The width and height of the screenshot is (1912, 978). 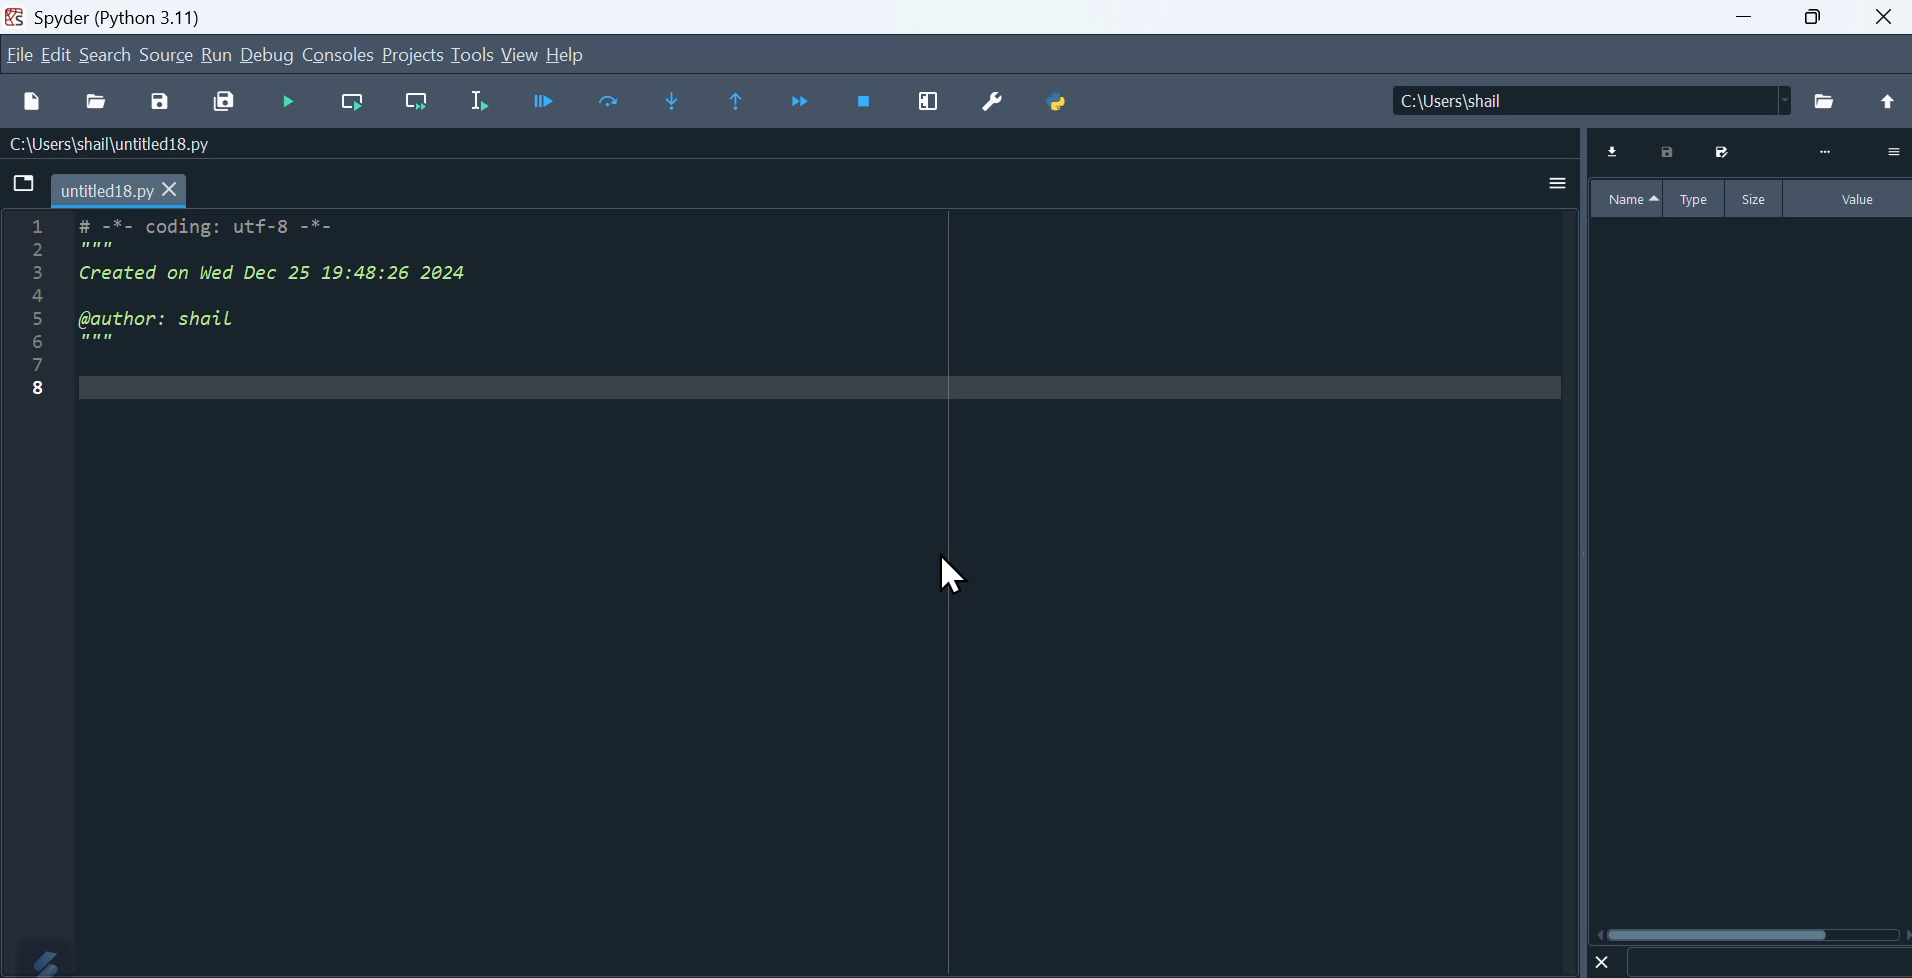 What do you see at coordinates (1886, 17) in the screenshot?
I see `Close` at bounding box center [1886, 17].